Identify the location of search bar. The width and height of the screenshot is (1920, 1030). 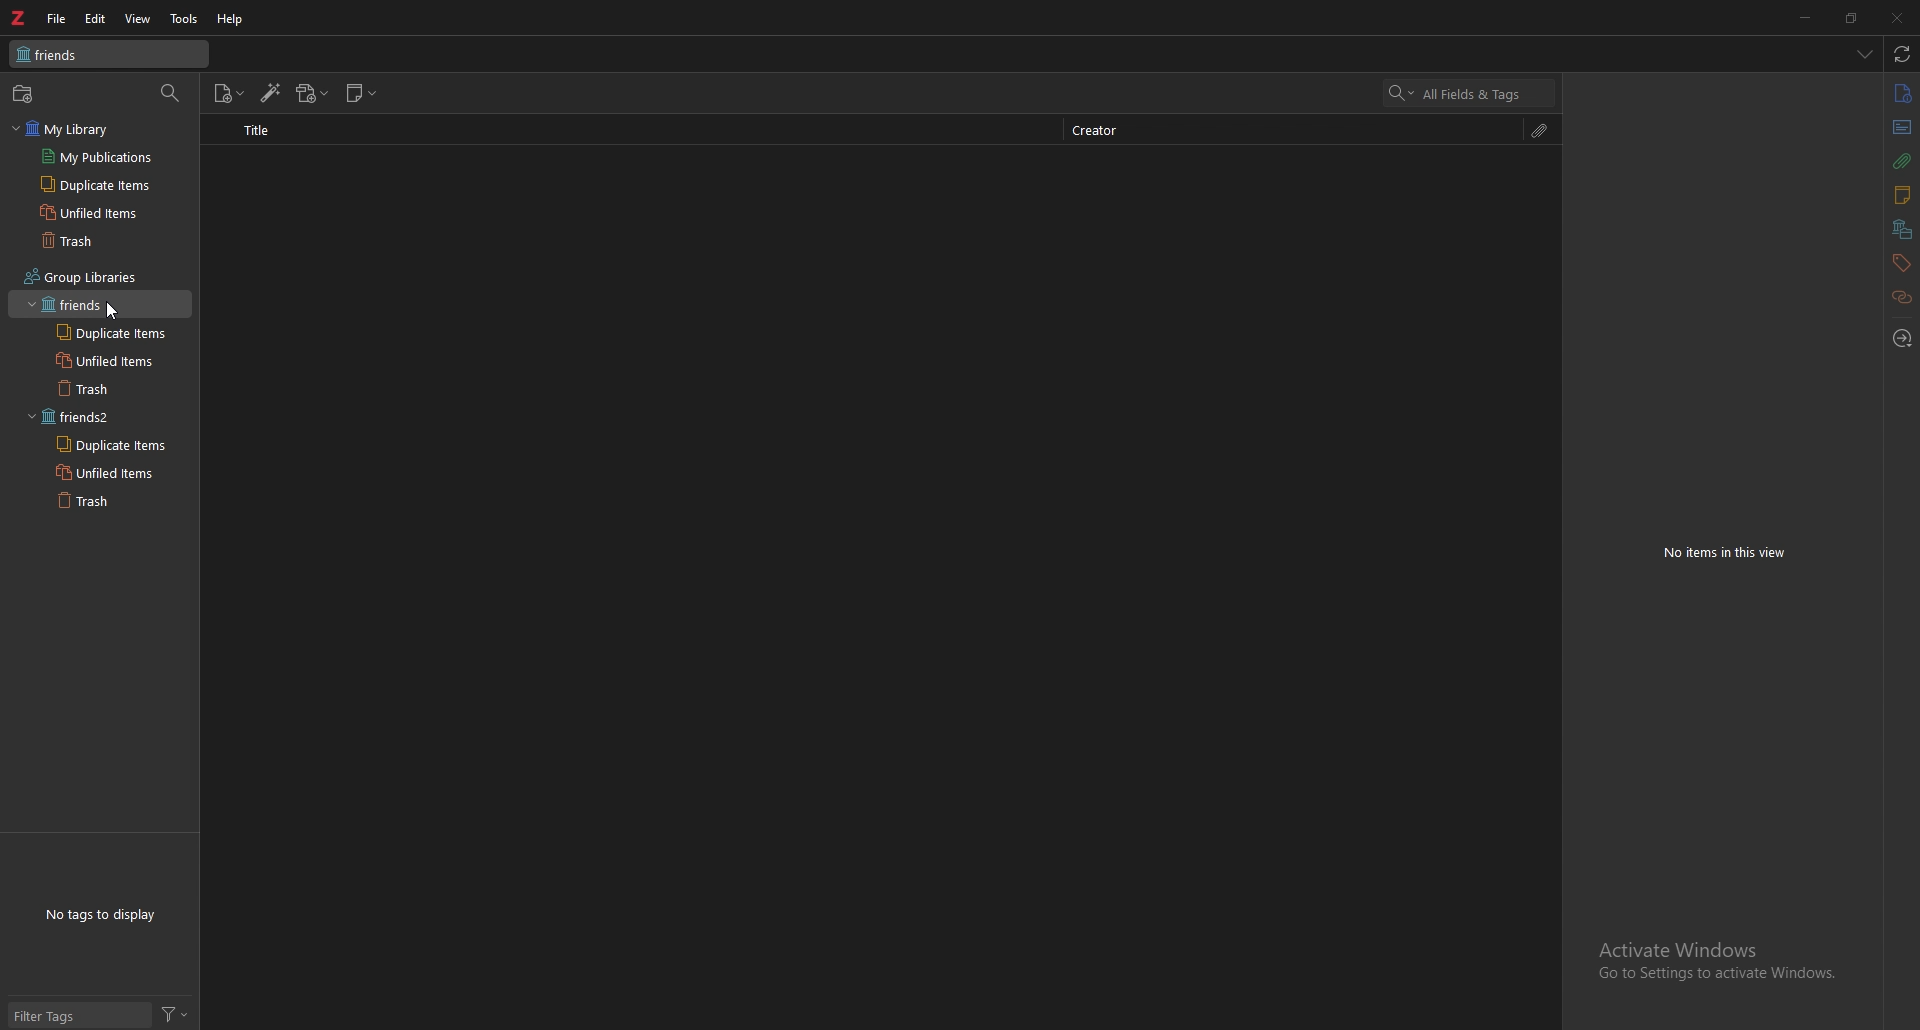
(1470, 92).